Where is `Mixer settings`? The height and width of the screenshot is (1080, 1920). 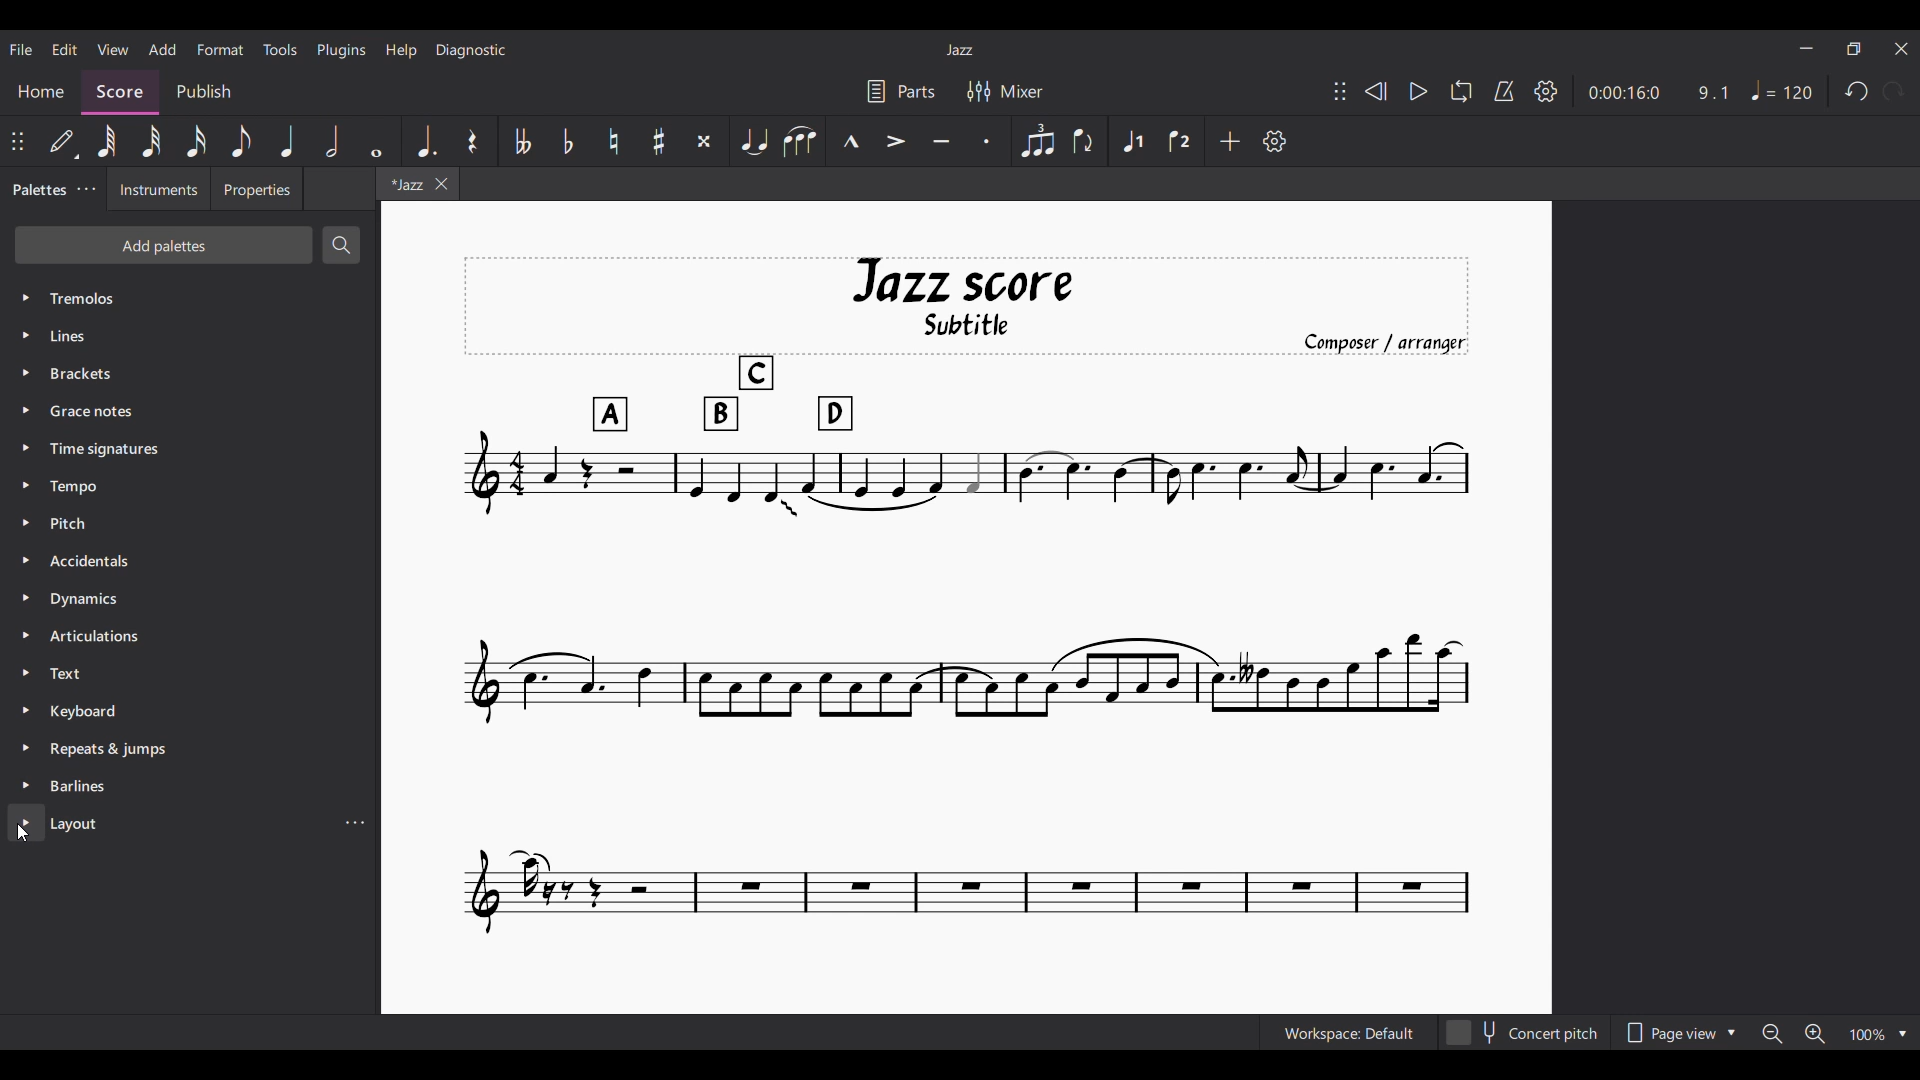 Mixer settings is located at coordinates (1005, 92).